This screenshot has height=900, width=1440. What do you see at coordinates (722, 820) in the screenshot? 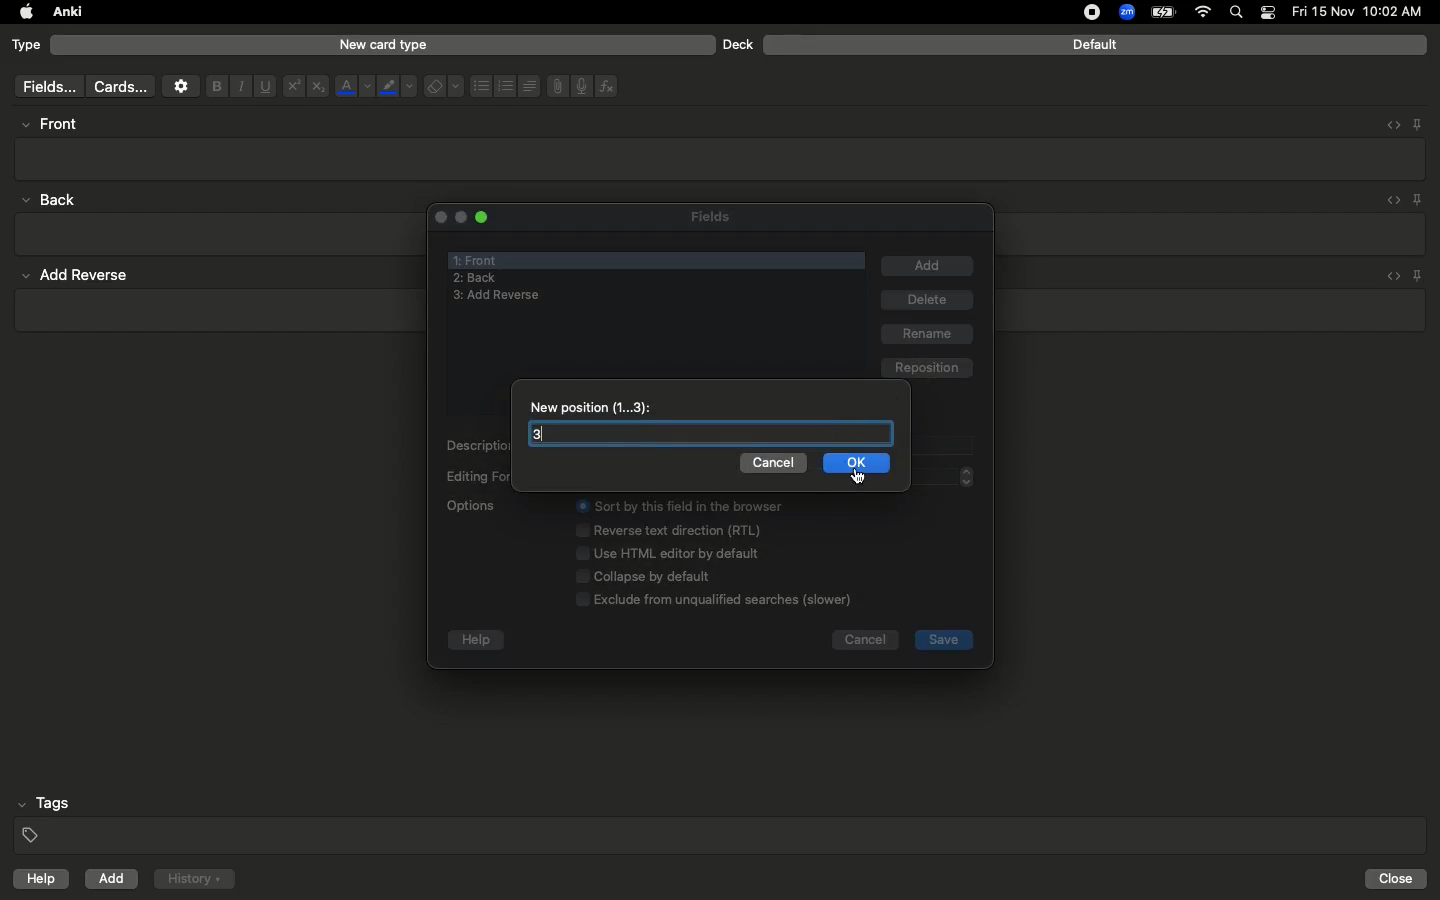
I see `Tags` at bounding box center [722, 820].